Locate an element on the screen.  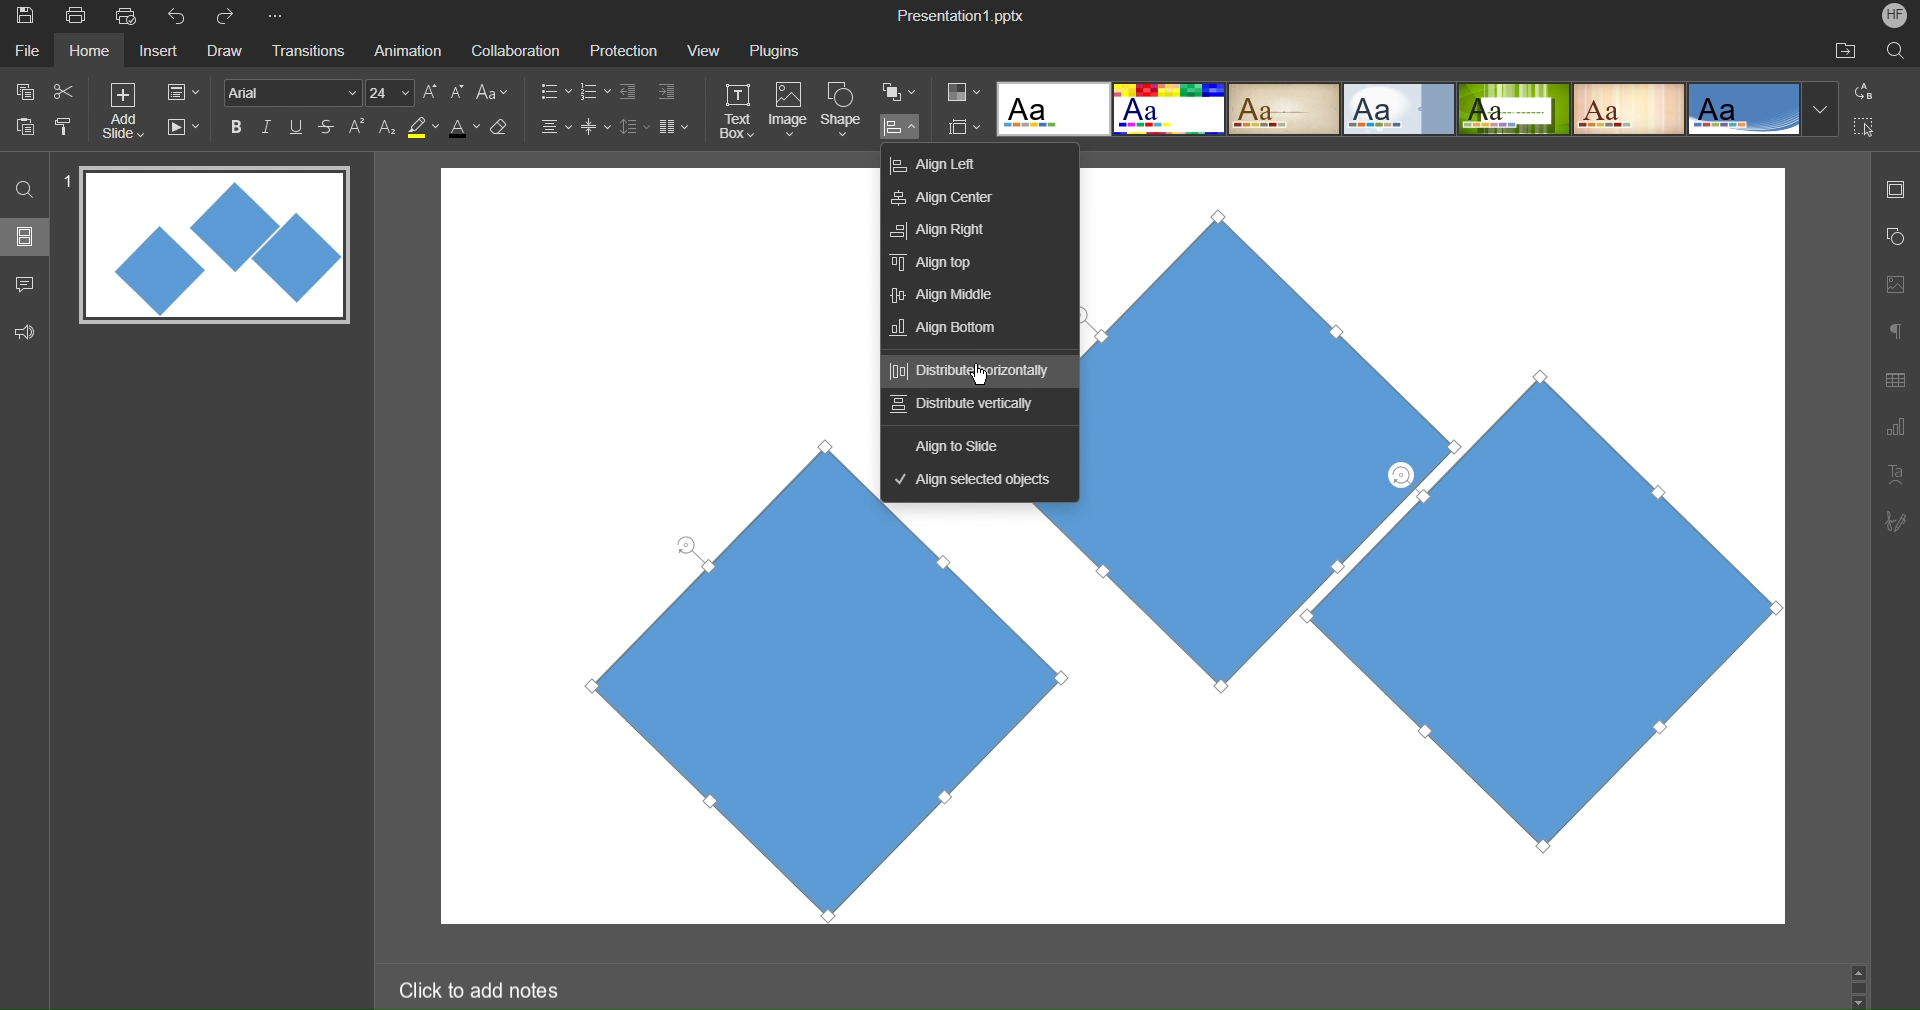
Account is located at coordinates (1895, 15).